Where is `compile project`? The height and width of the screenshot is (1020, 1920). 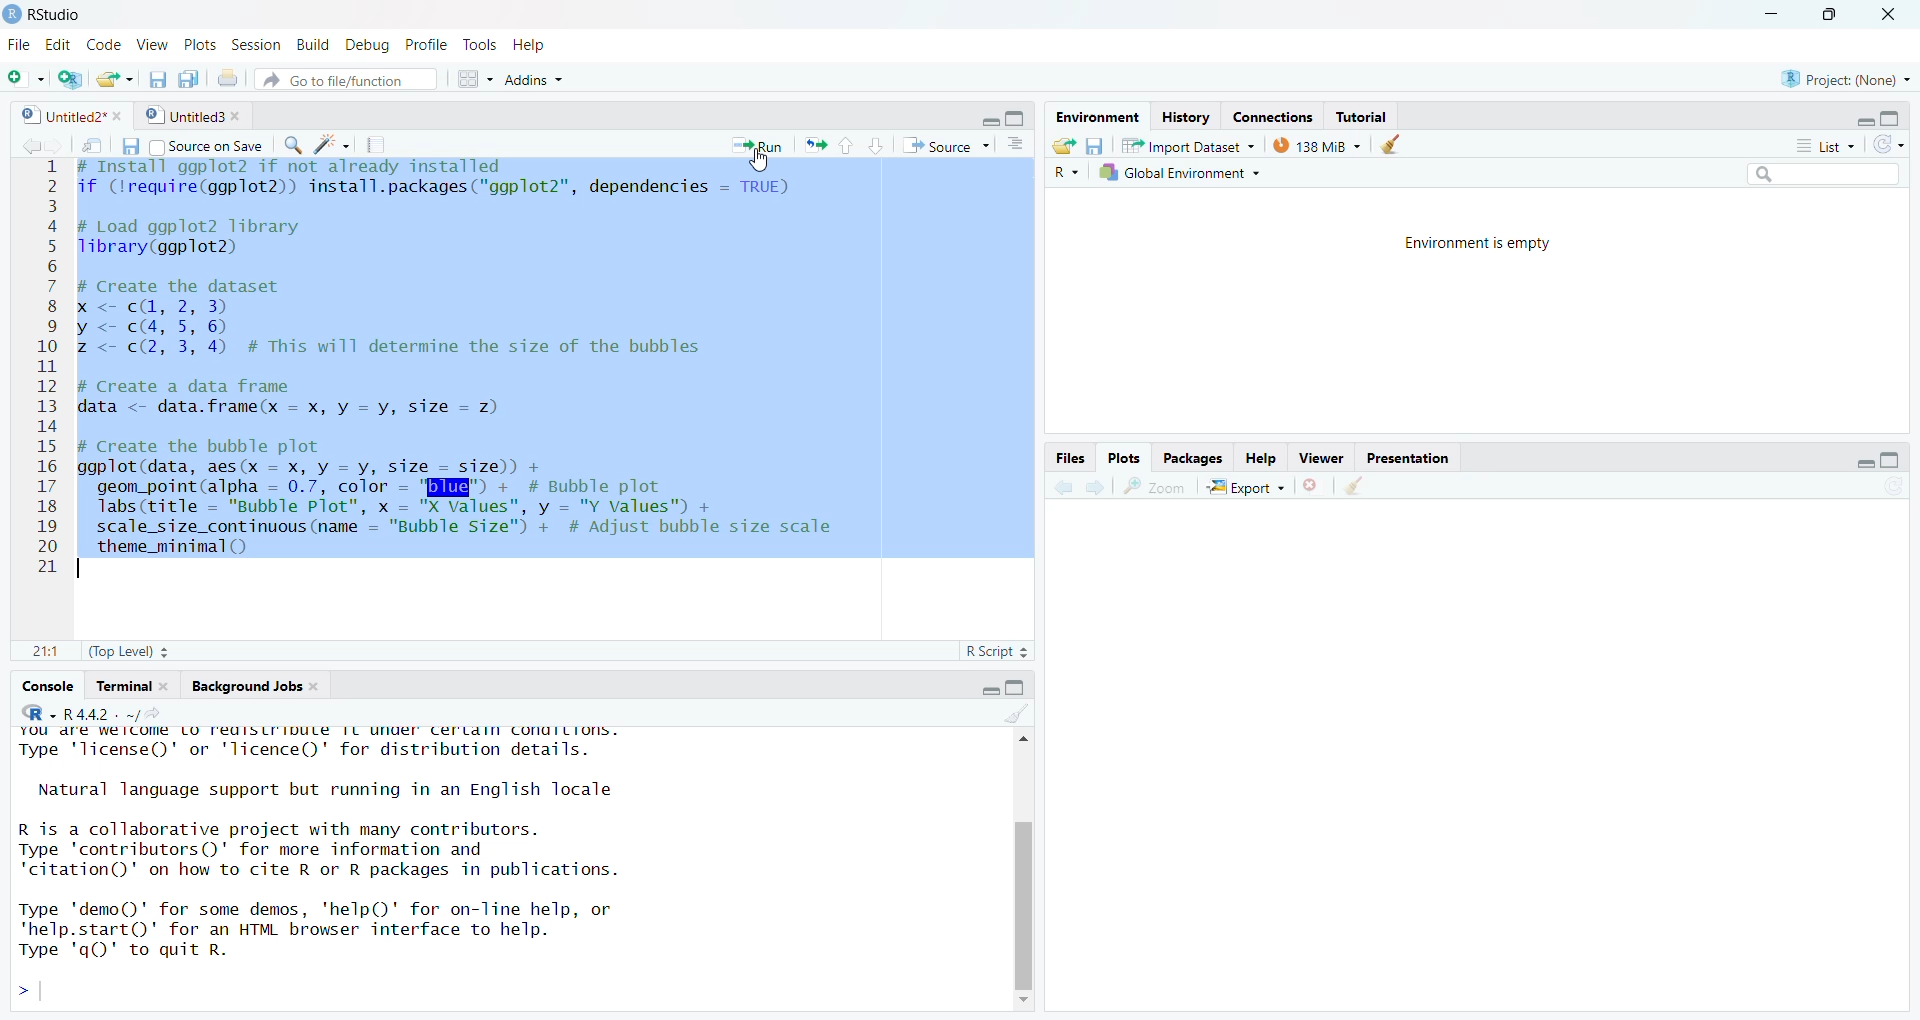 compile project is located at coordinates (384, 144).